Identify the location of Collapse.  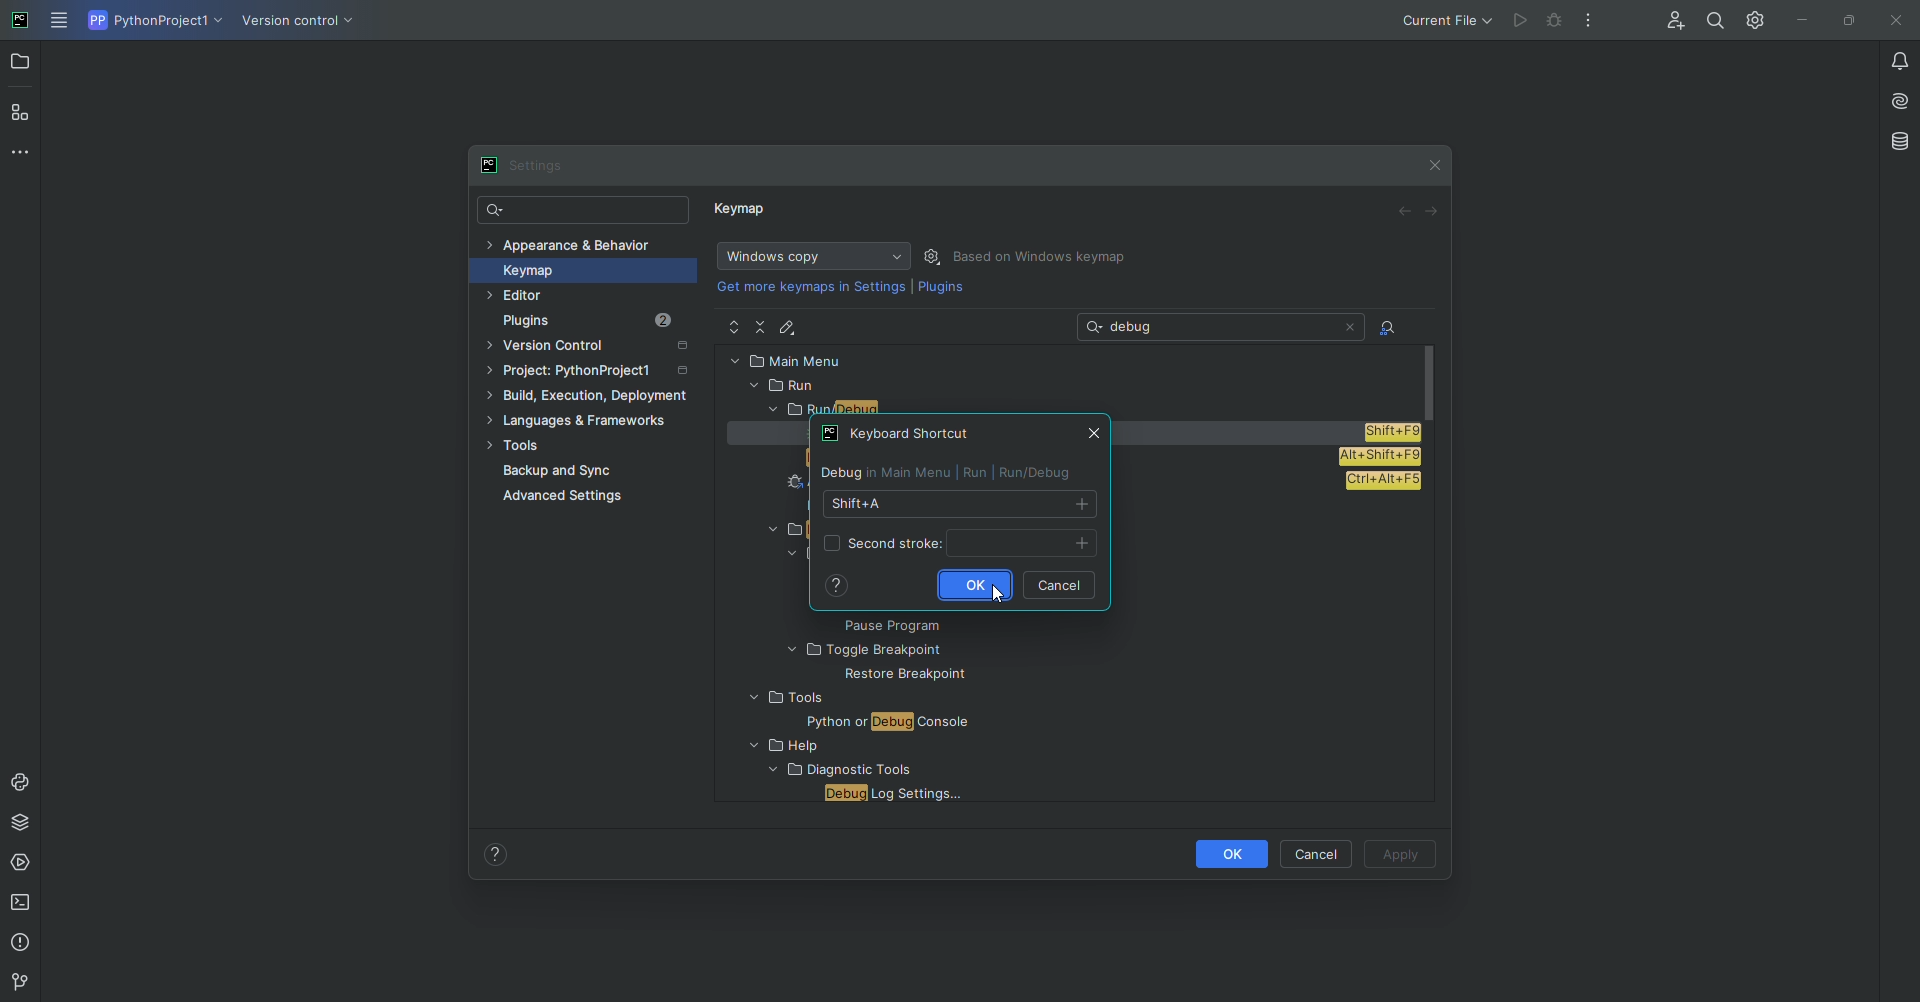
(762, 326).